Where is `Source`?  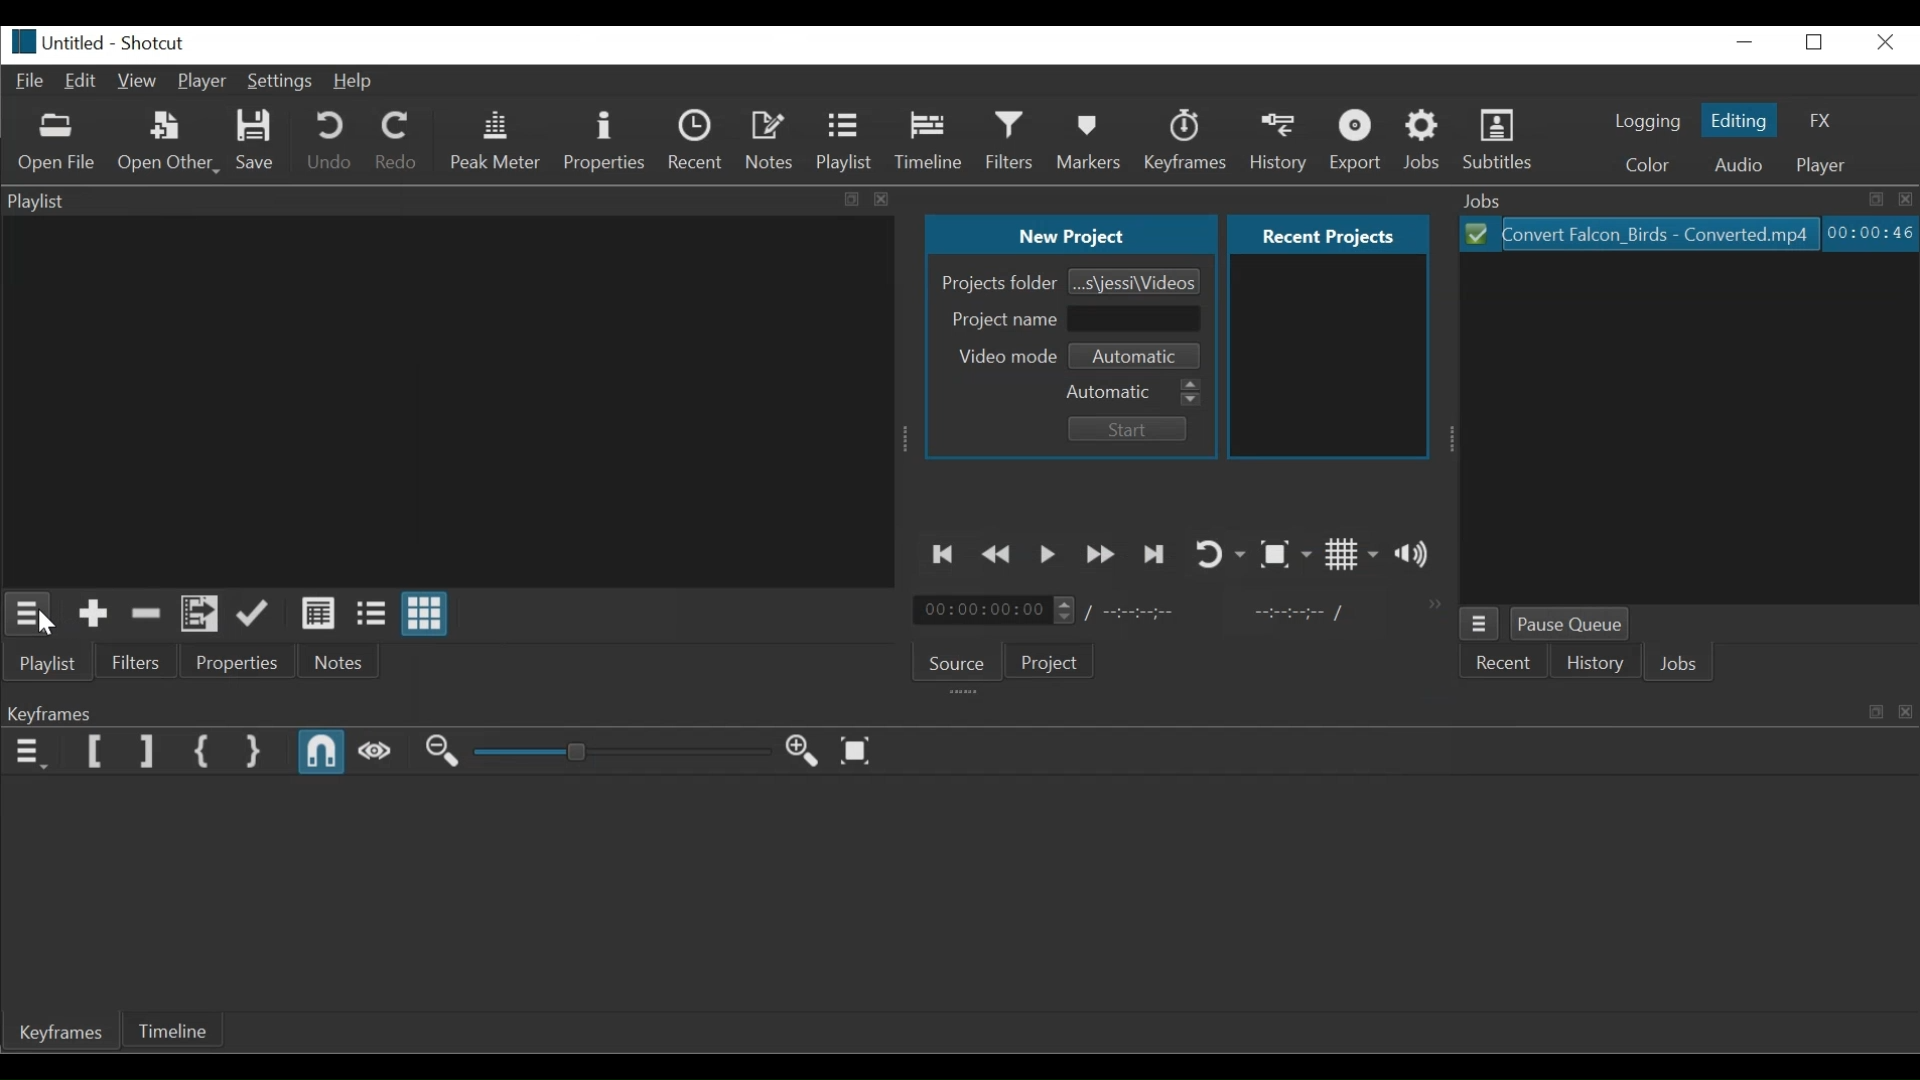 Source is located at coordinates (962, 658).